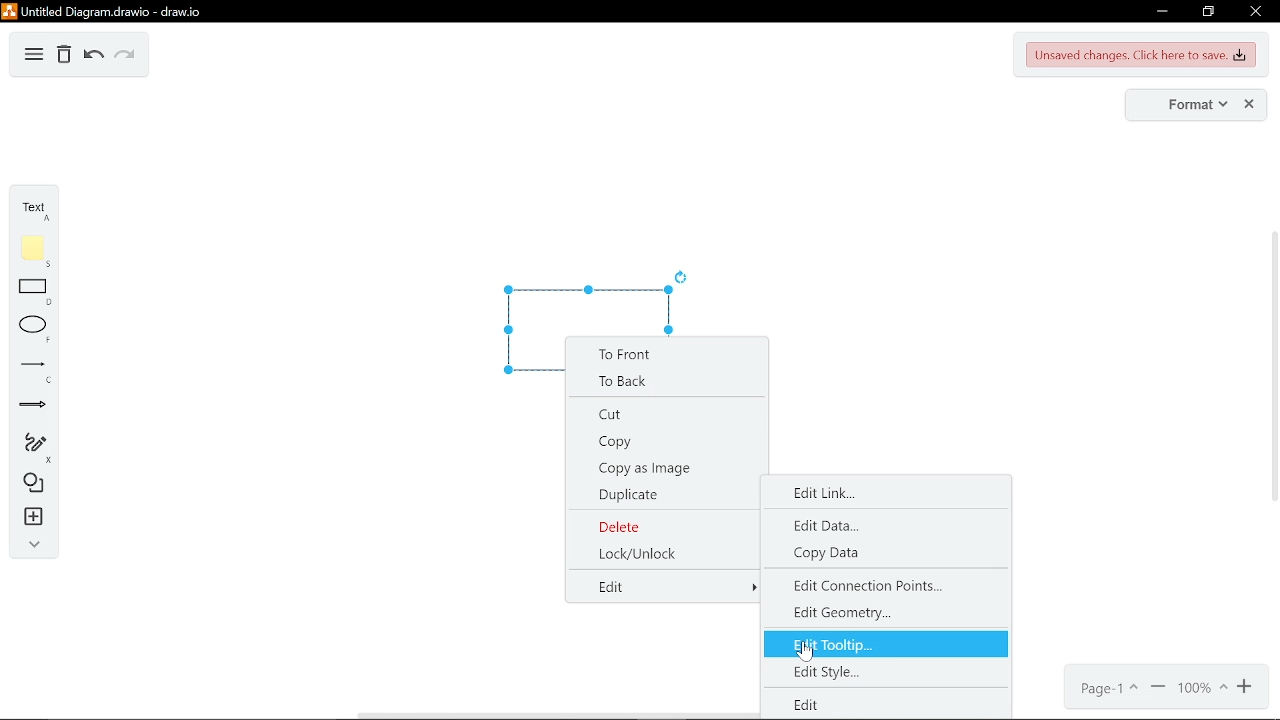 This screenshot has width=1280, height=720. What do you see at coordinates (662, 555) in the screenshot?
I see `lock/unlock` at bounding box center [662, 555].